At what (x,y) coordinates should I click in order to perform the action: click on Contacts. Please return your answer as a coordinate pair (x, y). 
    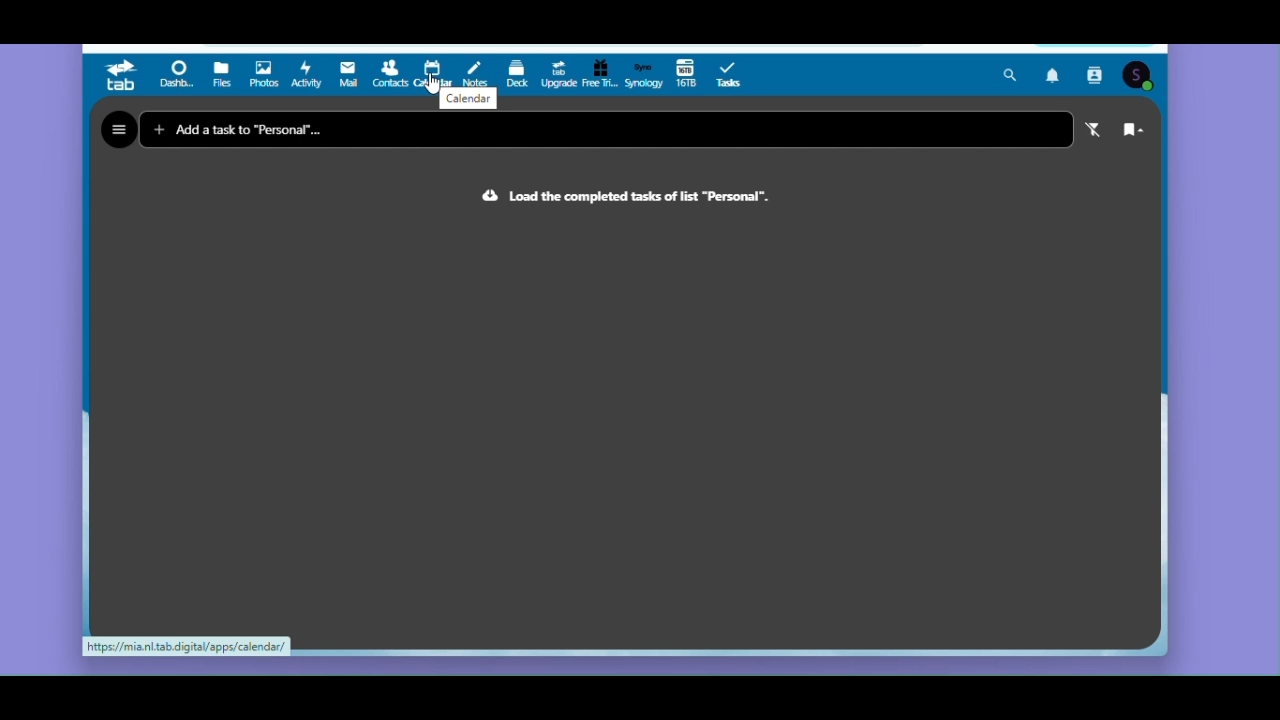
    Looking at the image, I should click on (1098, 75).